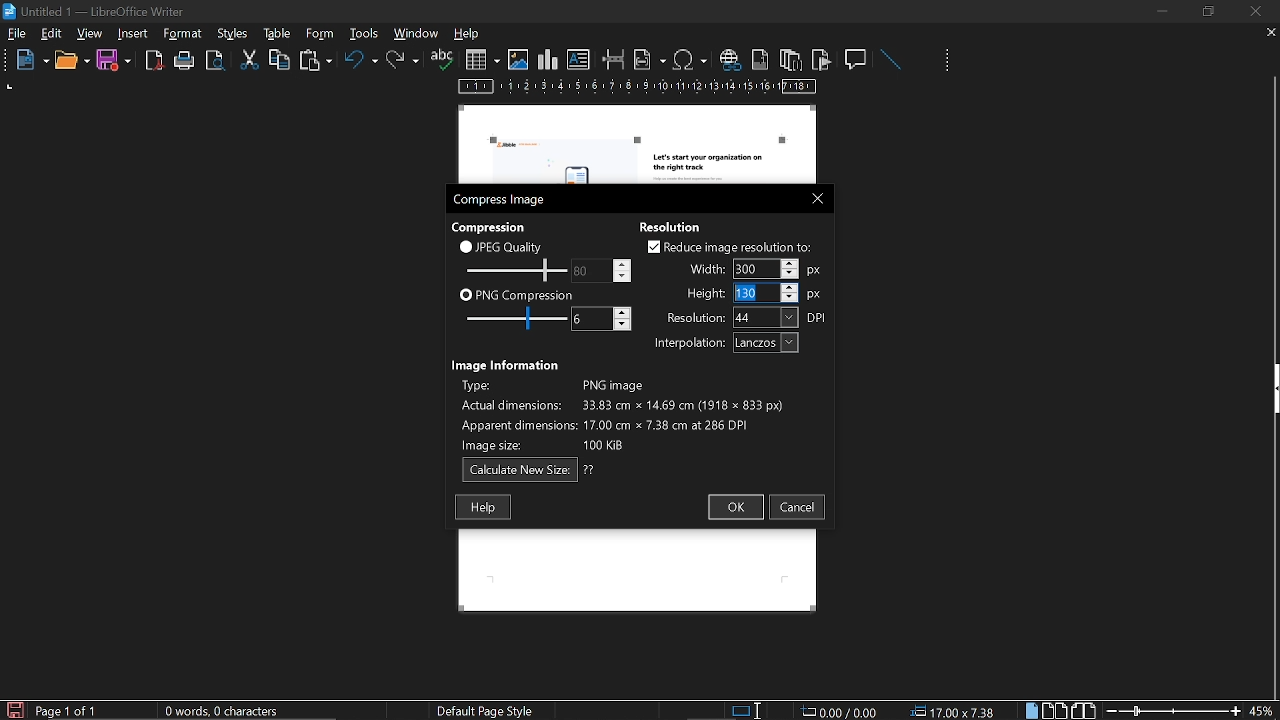  Describe the element at coordinates (483, 507) in the screenshot. I see `help` at that location.